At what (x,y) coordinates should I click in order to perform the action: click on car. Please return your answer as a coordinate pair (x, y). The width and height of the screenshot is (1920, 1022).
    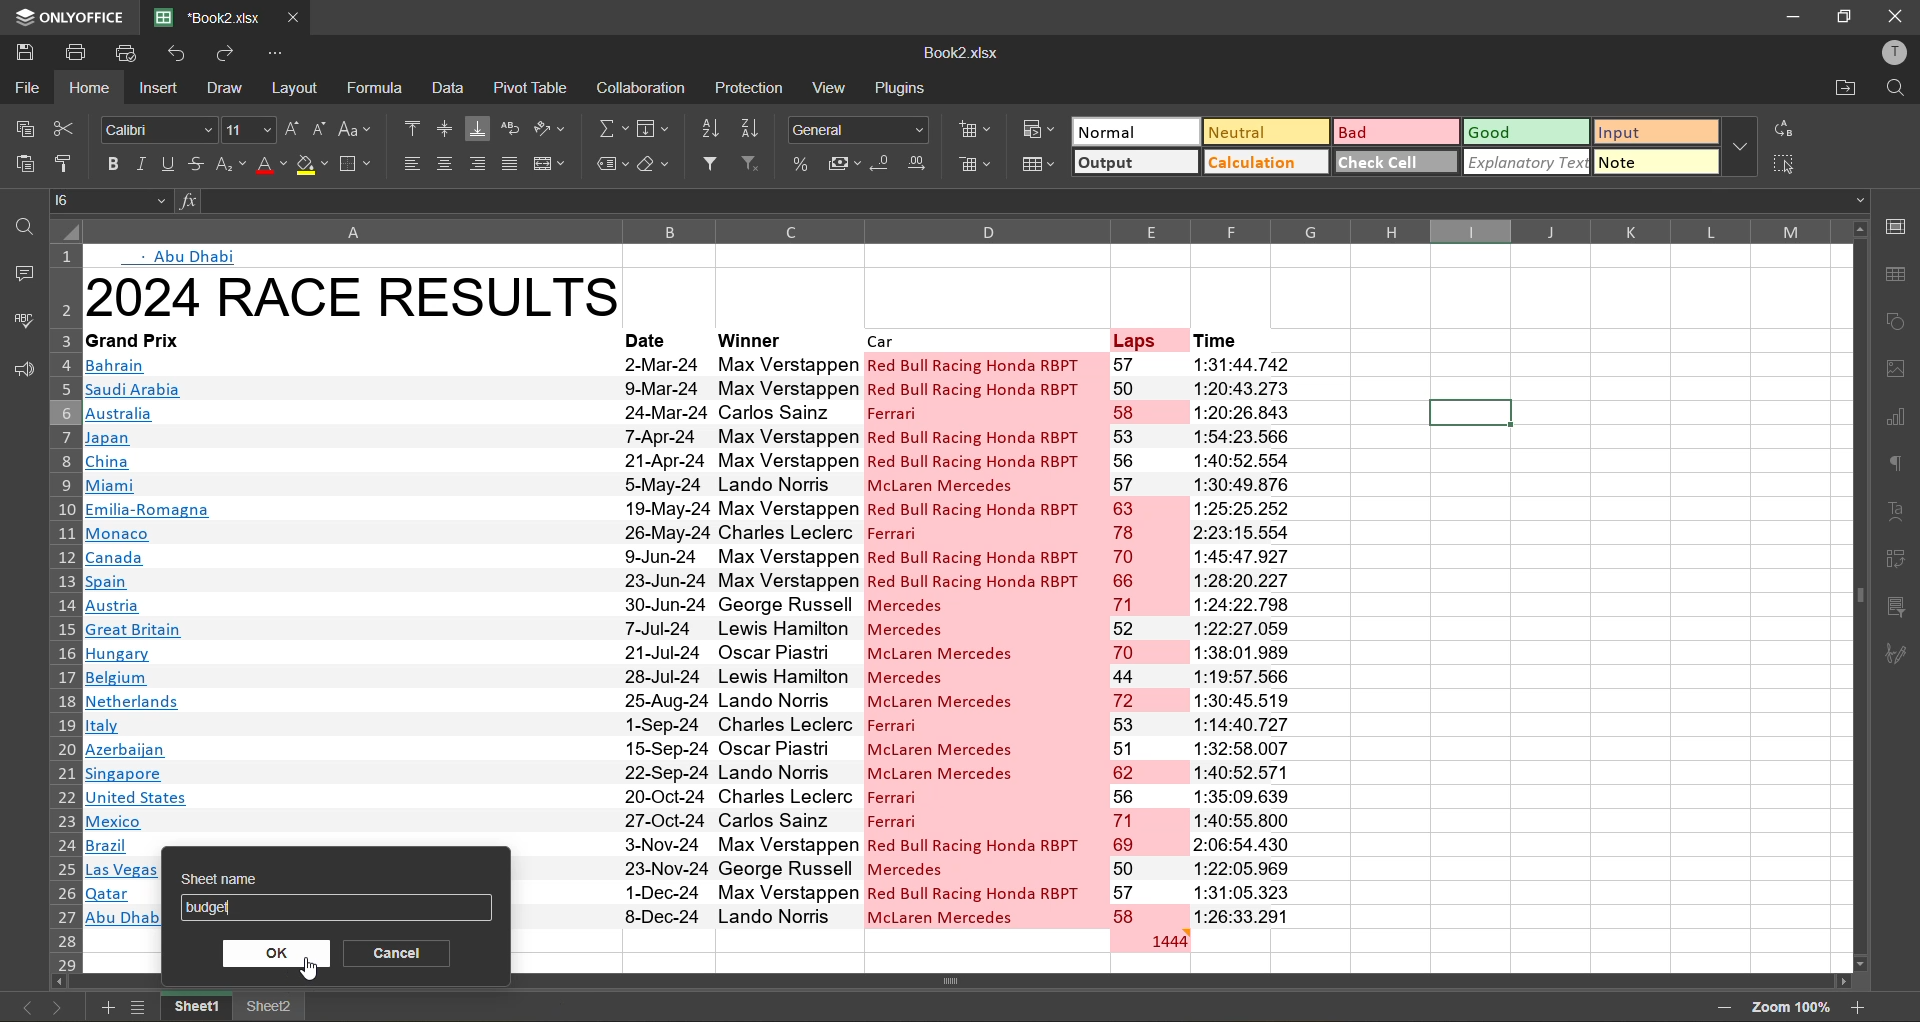
    Looking at the image, I should click on (983, 338).